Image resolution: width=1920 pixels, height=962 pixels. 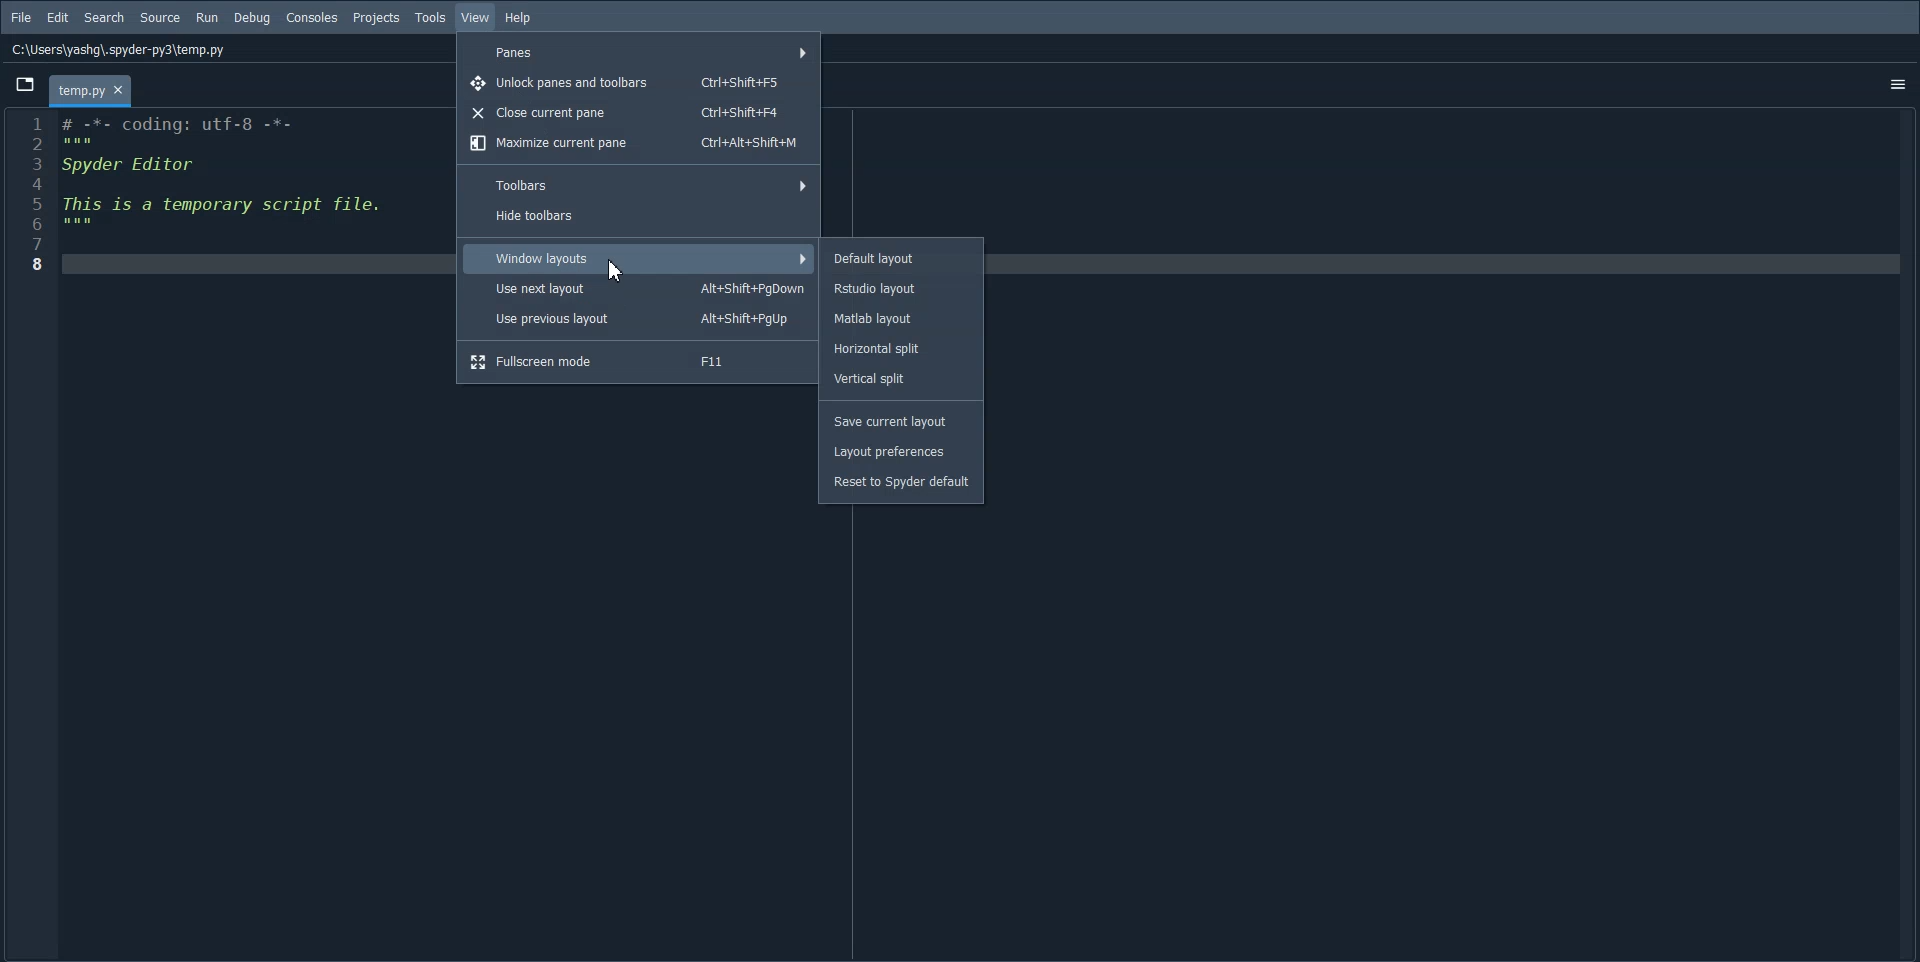 What do you see at coordinates (618, 273) in the screenshot?
I see `cursor` at bounding box center [618, 273].